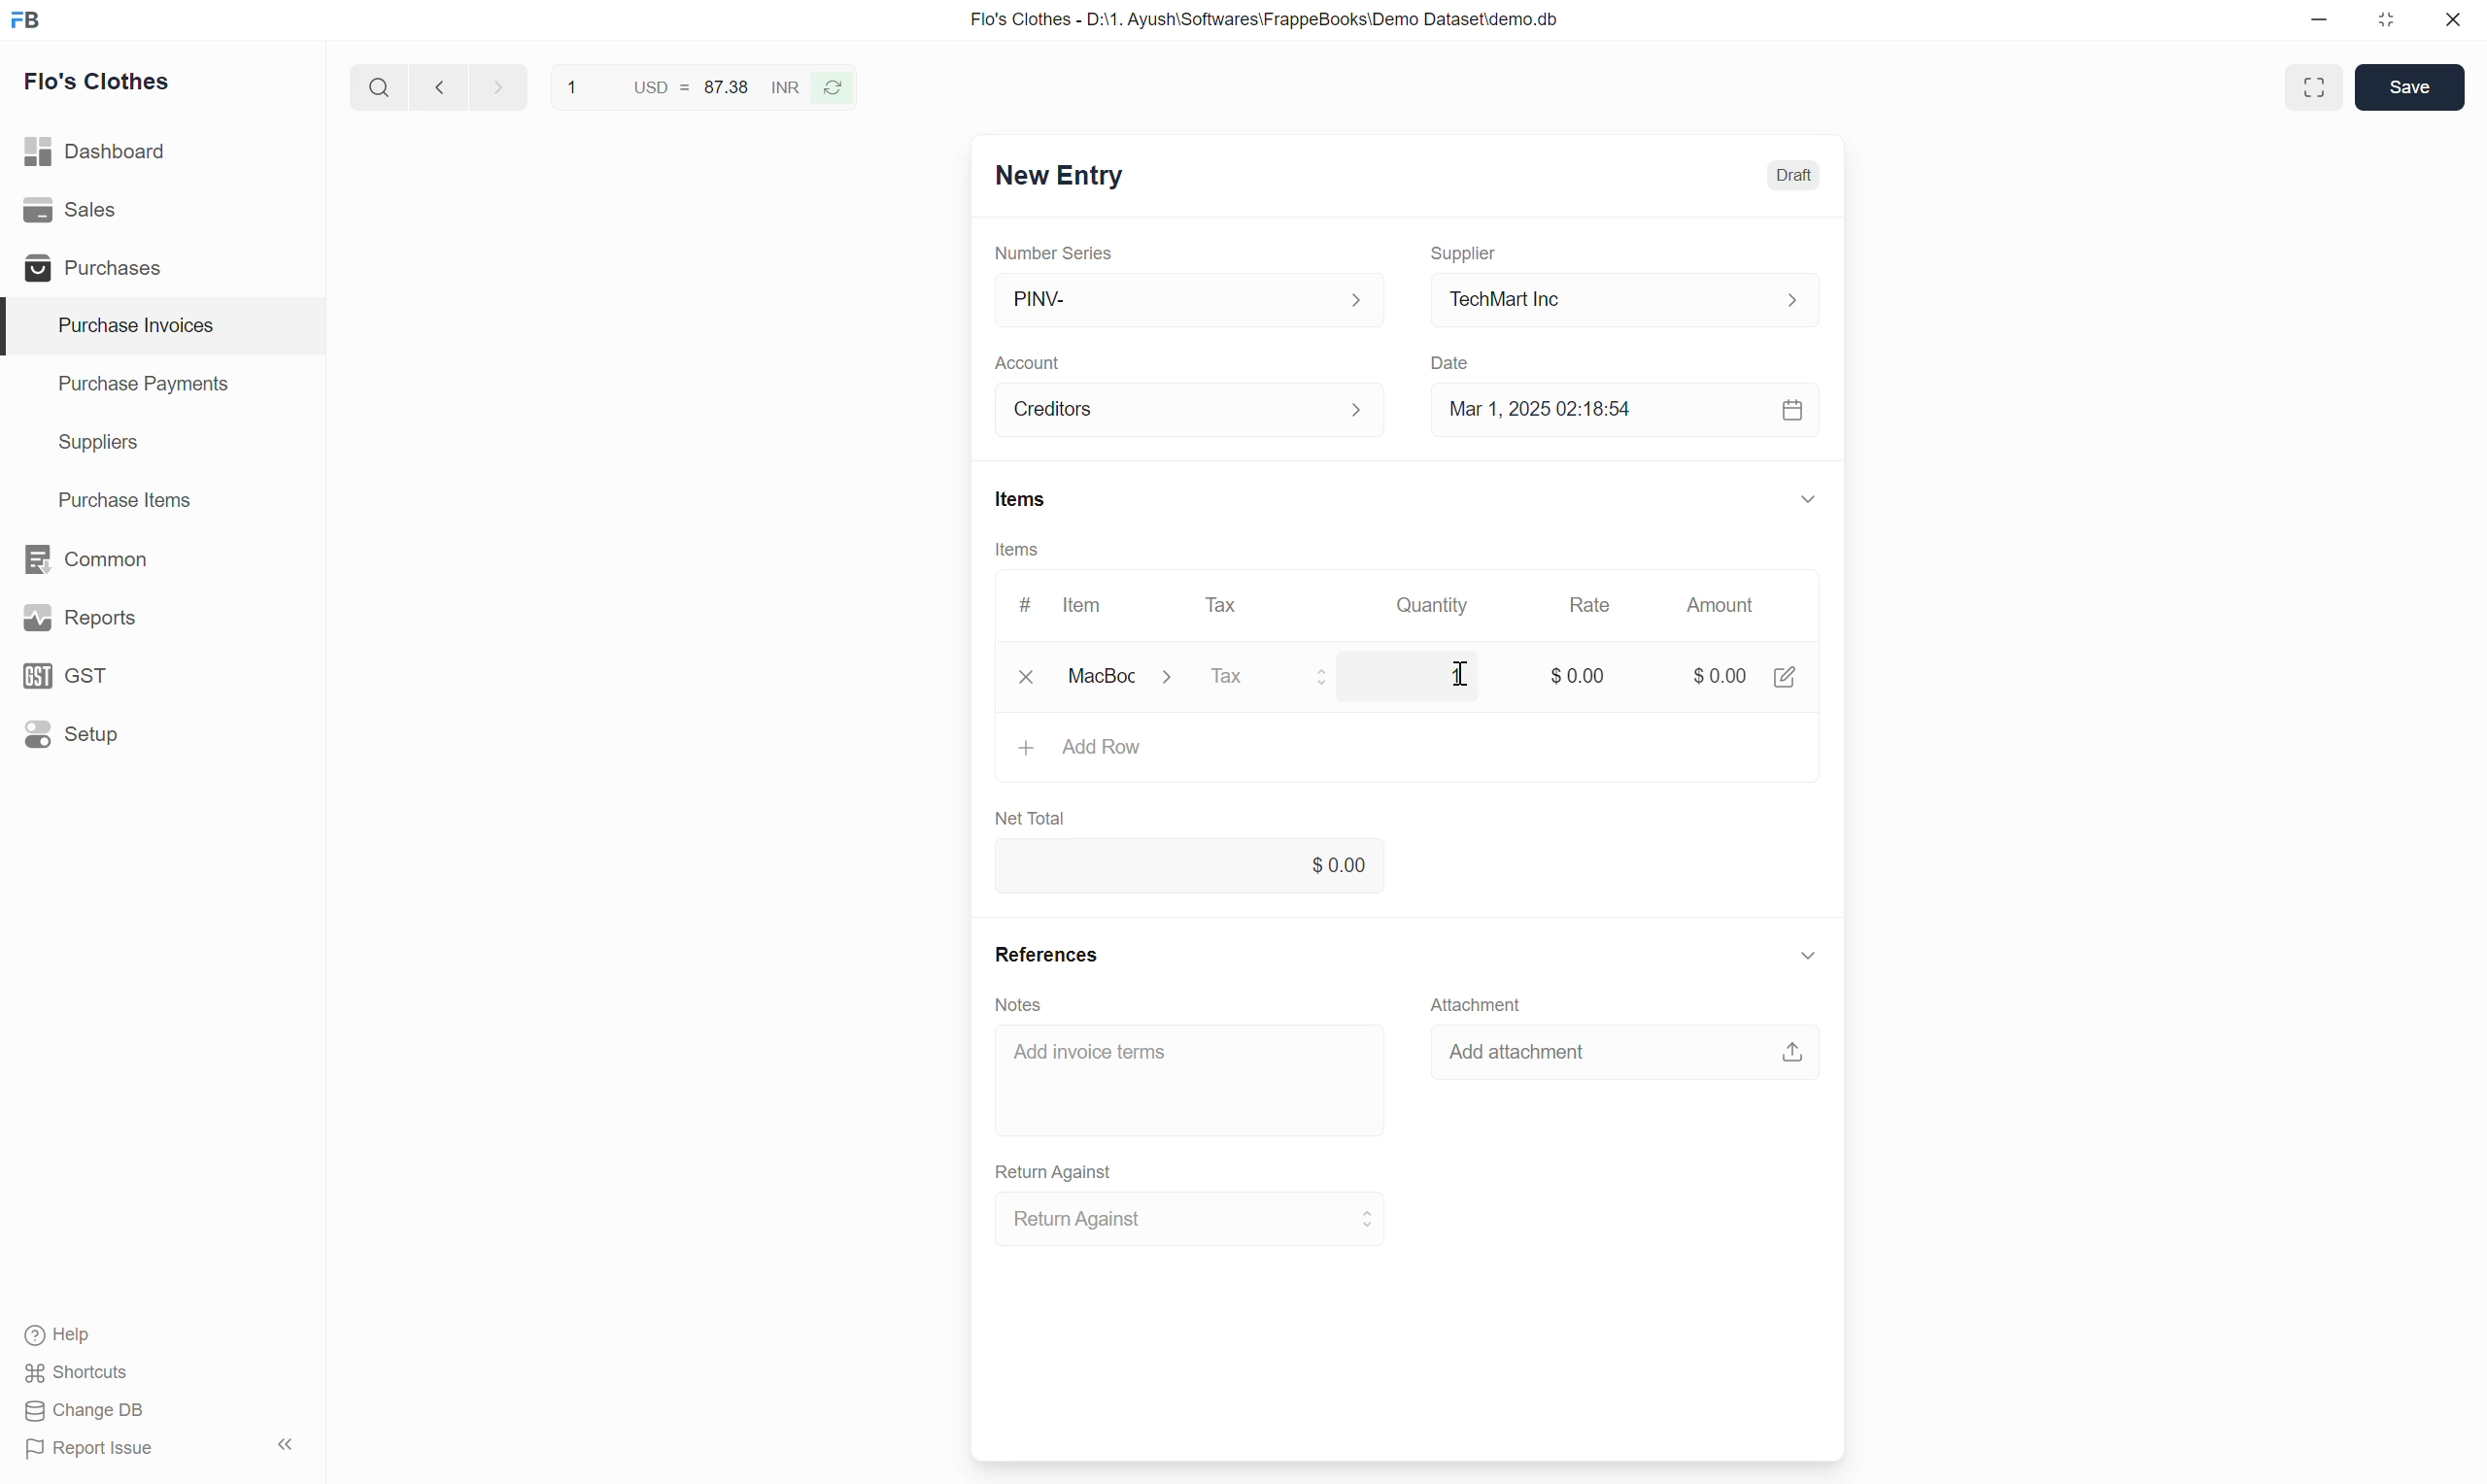 The width and height of the screenshot is (2487, 1484). What do you see at coordinates (1227, 605) in the screenshot?
I see `Tax` at bounding box center [1227, 605].